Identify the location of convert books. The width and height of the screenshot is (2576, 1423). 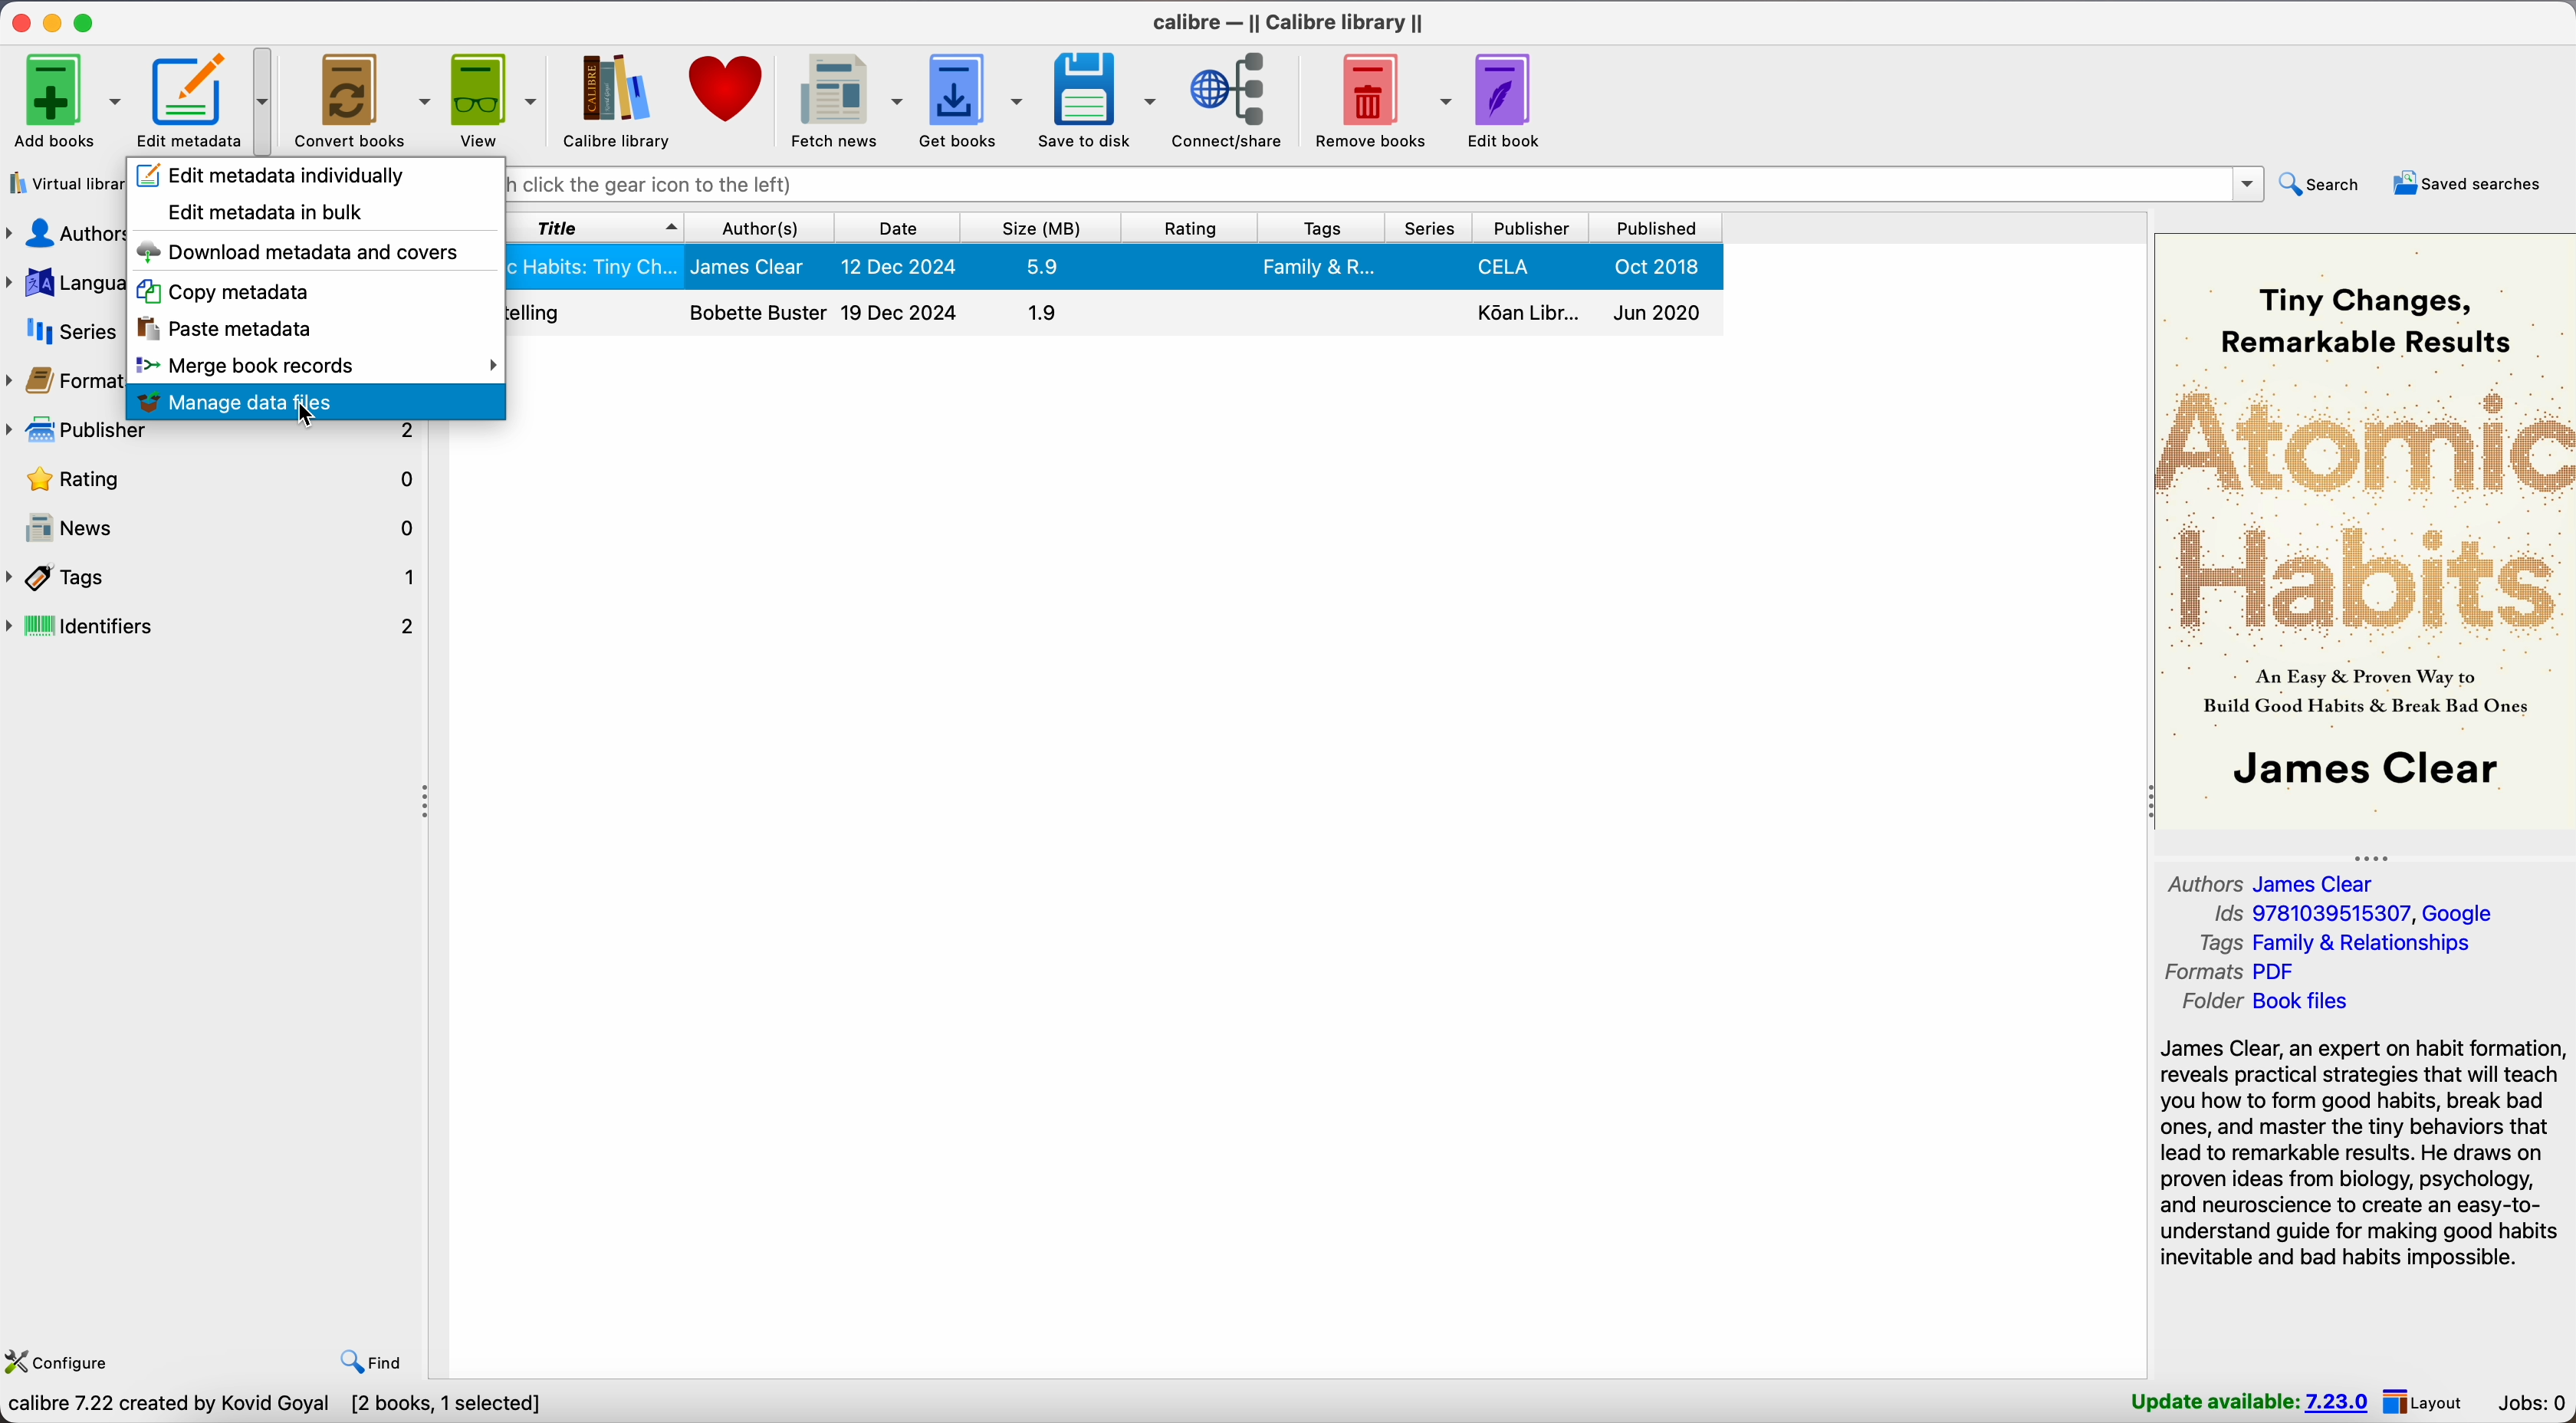
(360, 102).